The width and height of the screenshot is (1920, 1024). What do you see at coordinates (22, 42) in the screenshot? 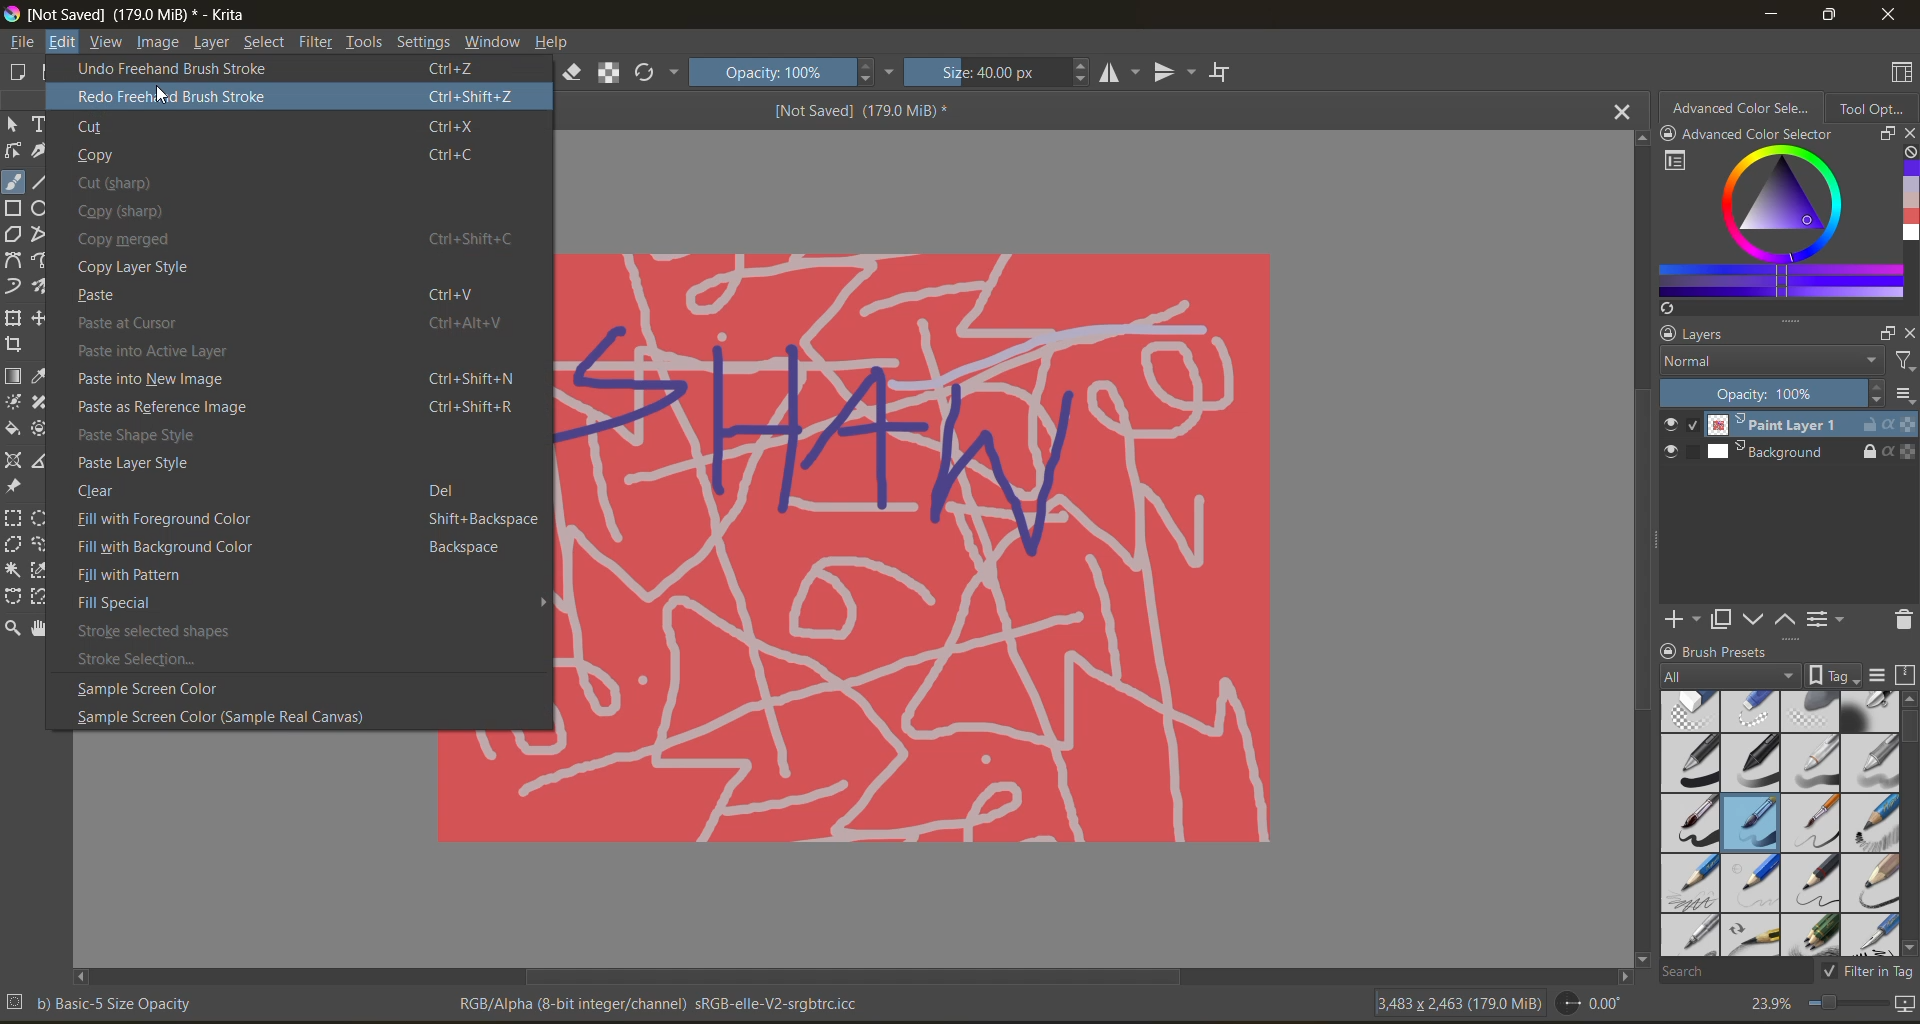
I see `file` at bounding box center [22, 42].